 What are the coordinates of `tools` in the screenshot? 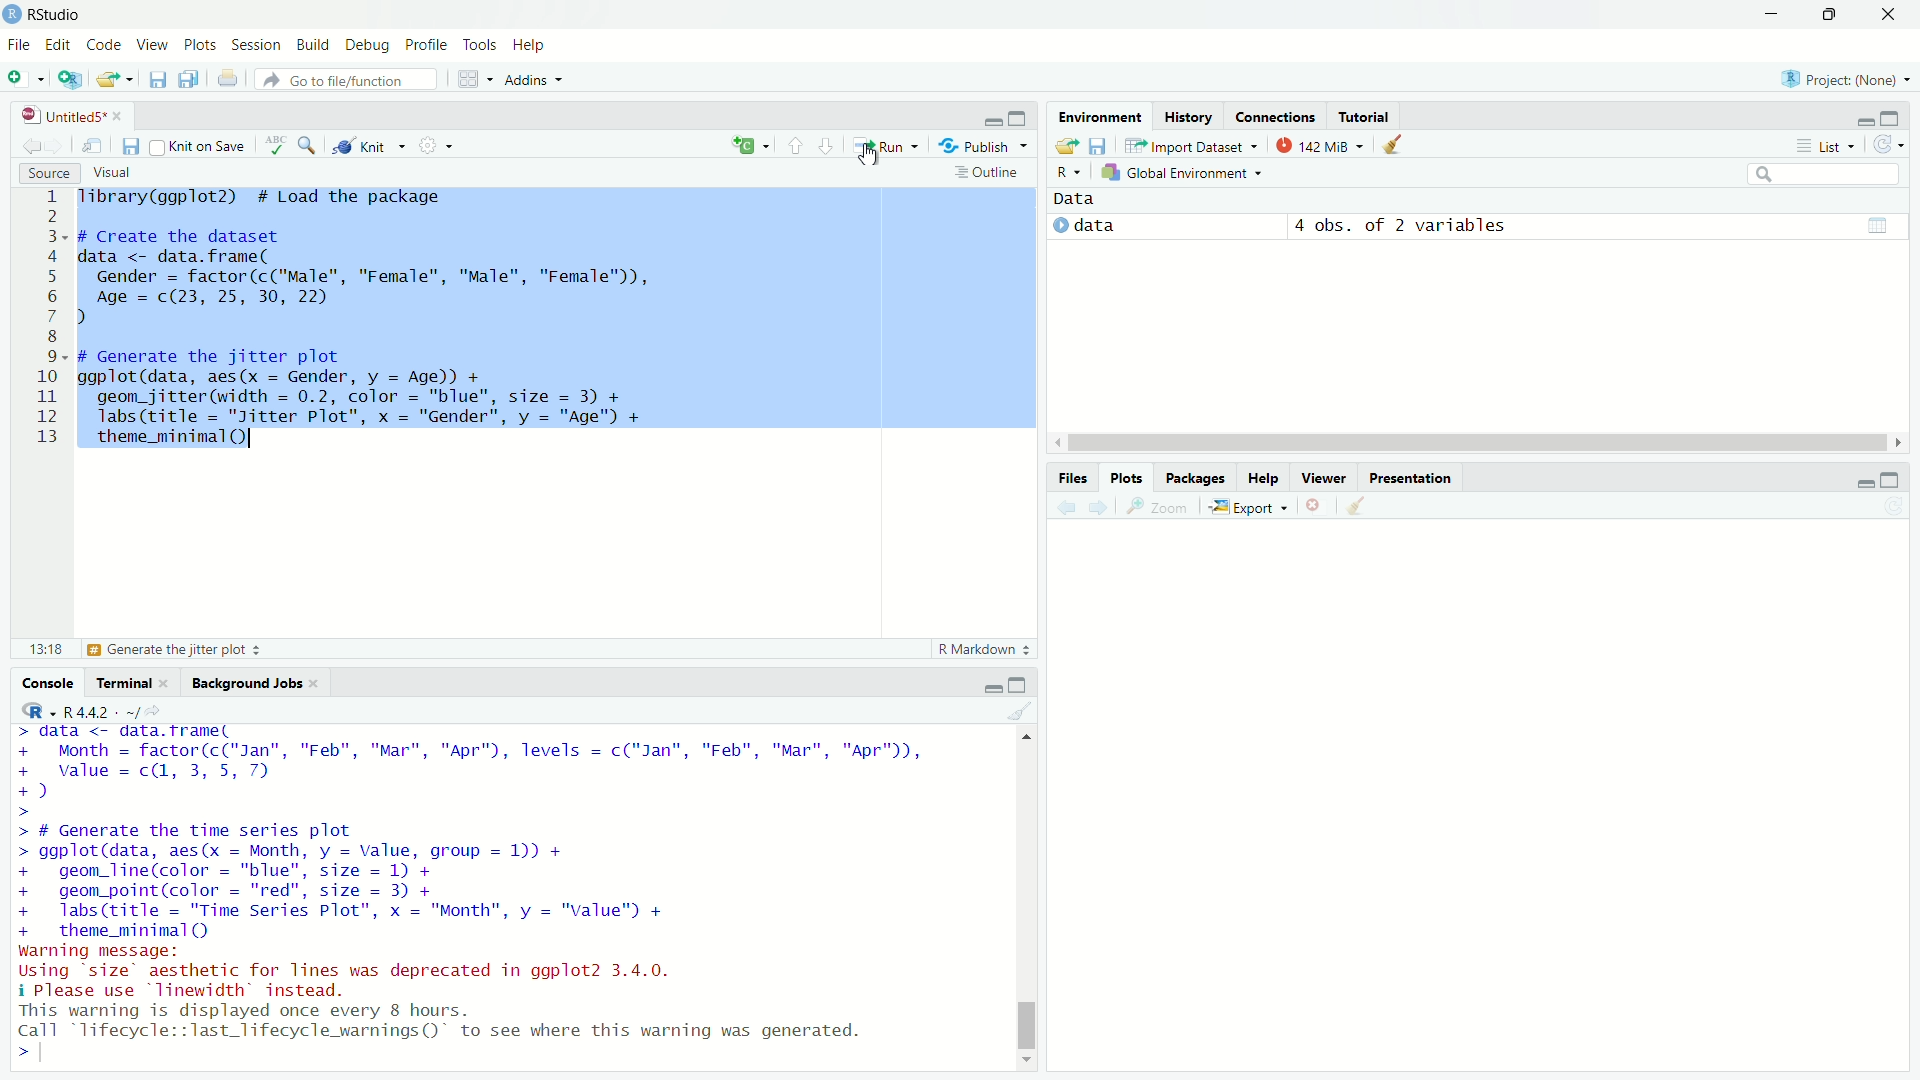 It's located at (483, 42).